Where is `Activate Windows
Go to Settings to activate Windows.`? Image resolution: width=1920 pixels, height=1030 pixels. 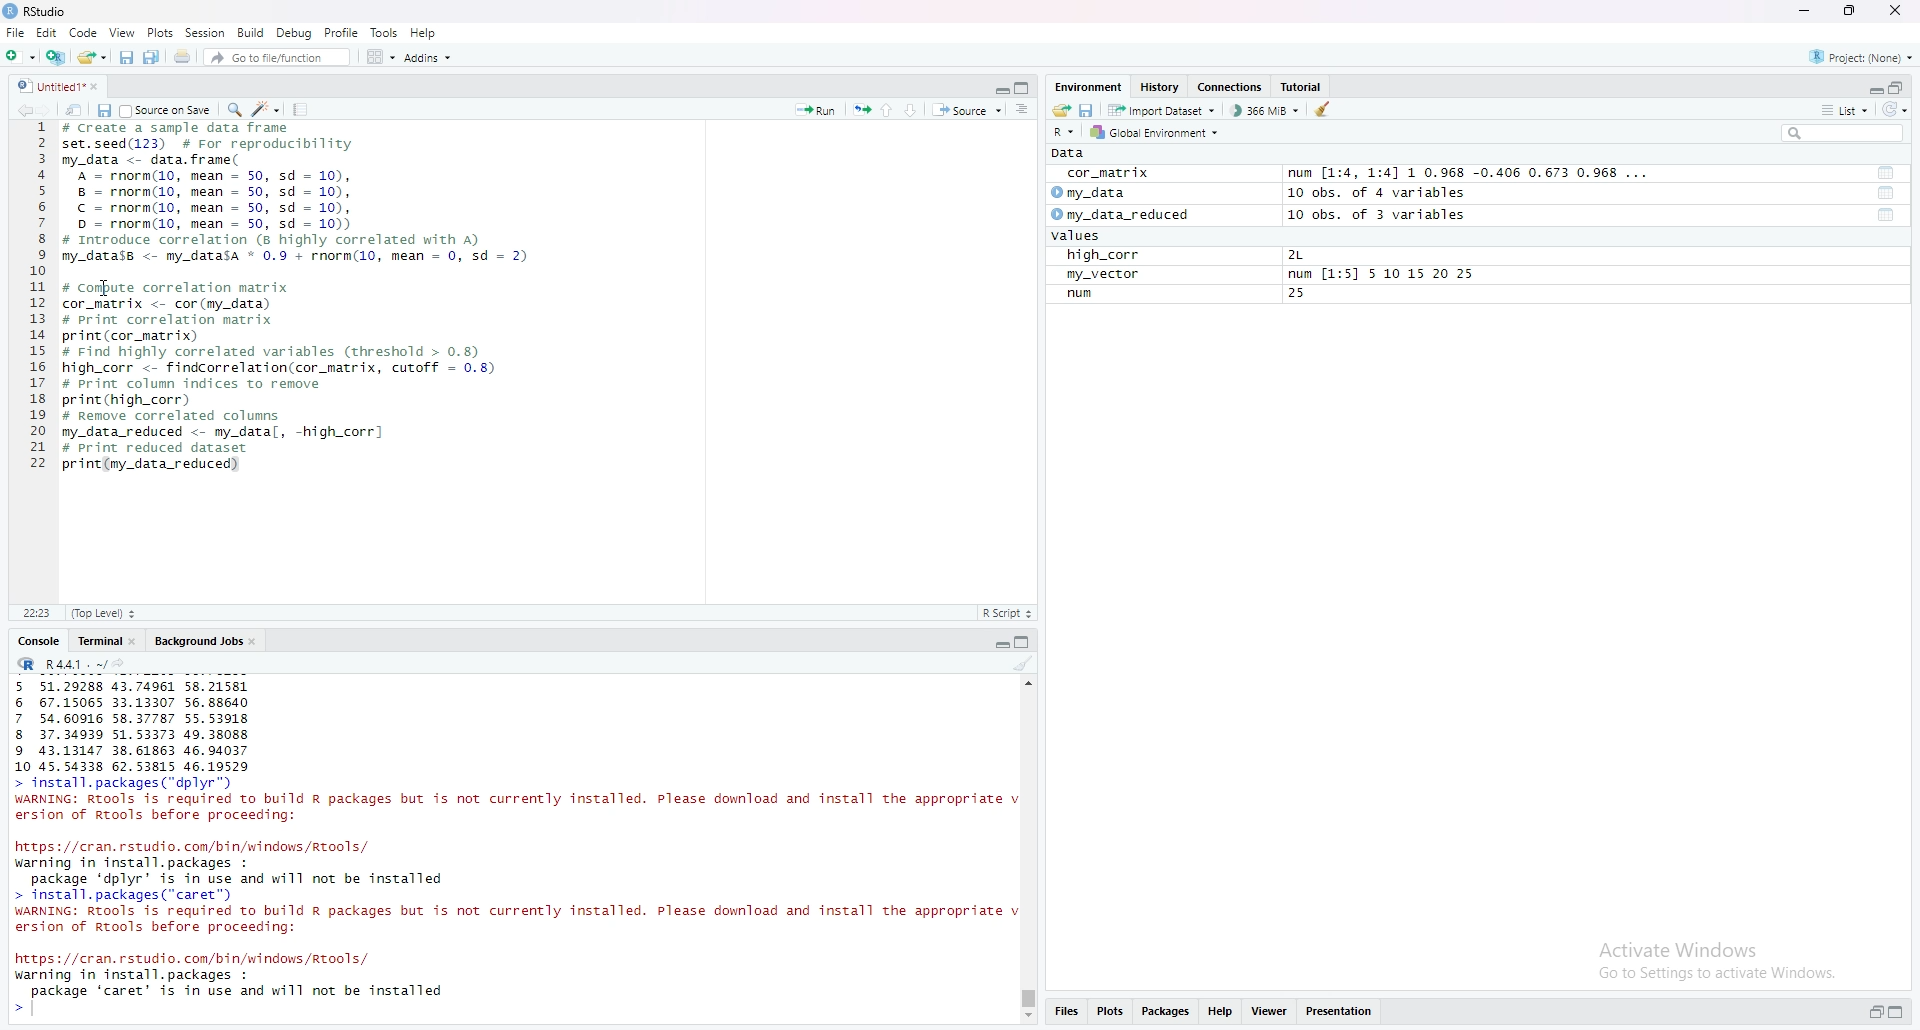
Activate Windows
Go to Settings to activate Windows. is located at coordinates (1719, 963).